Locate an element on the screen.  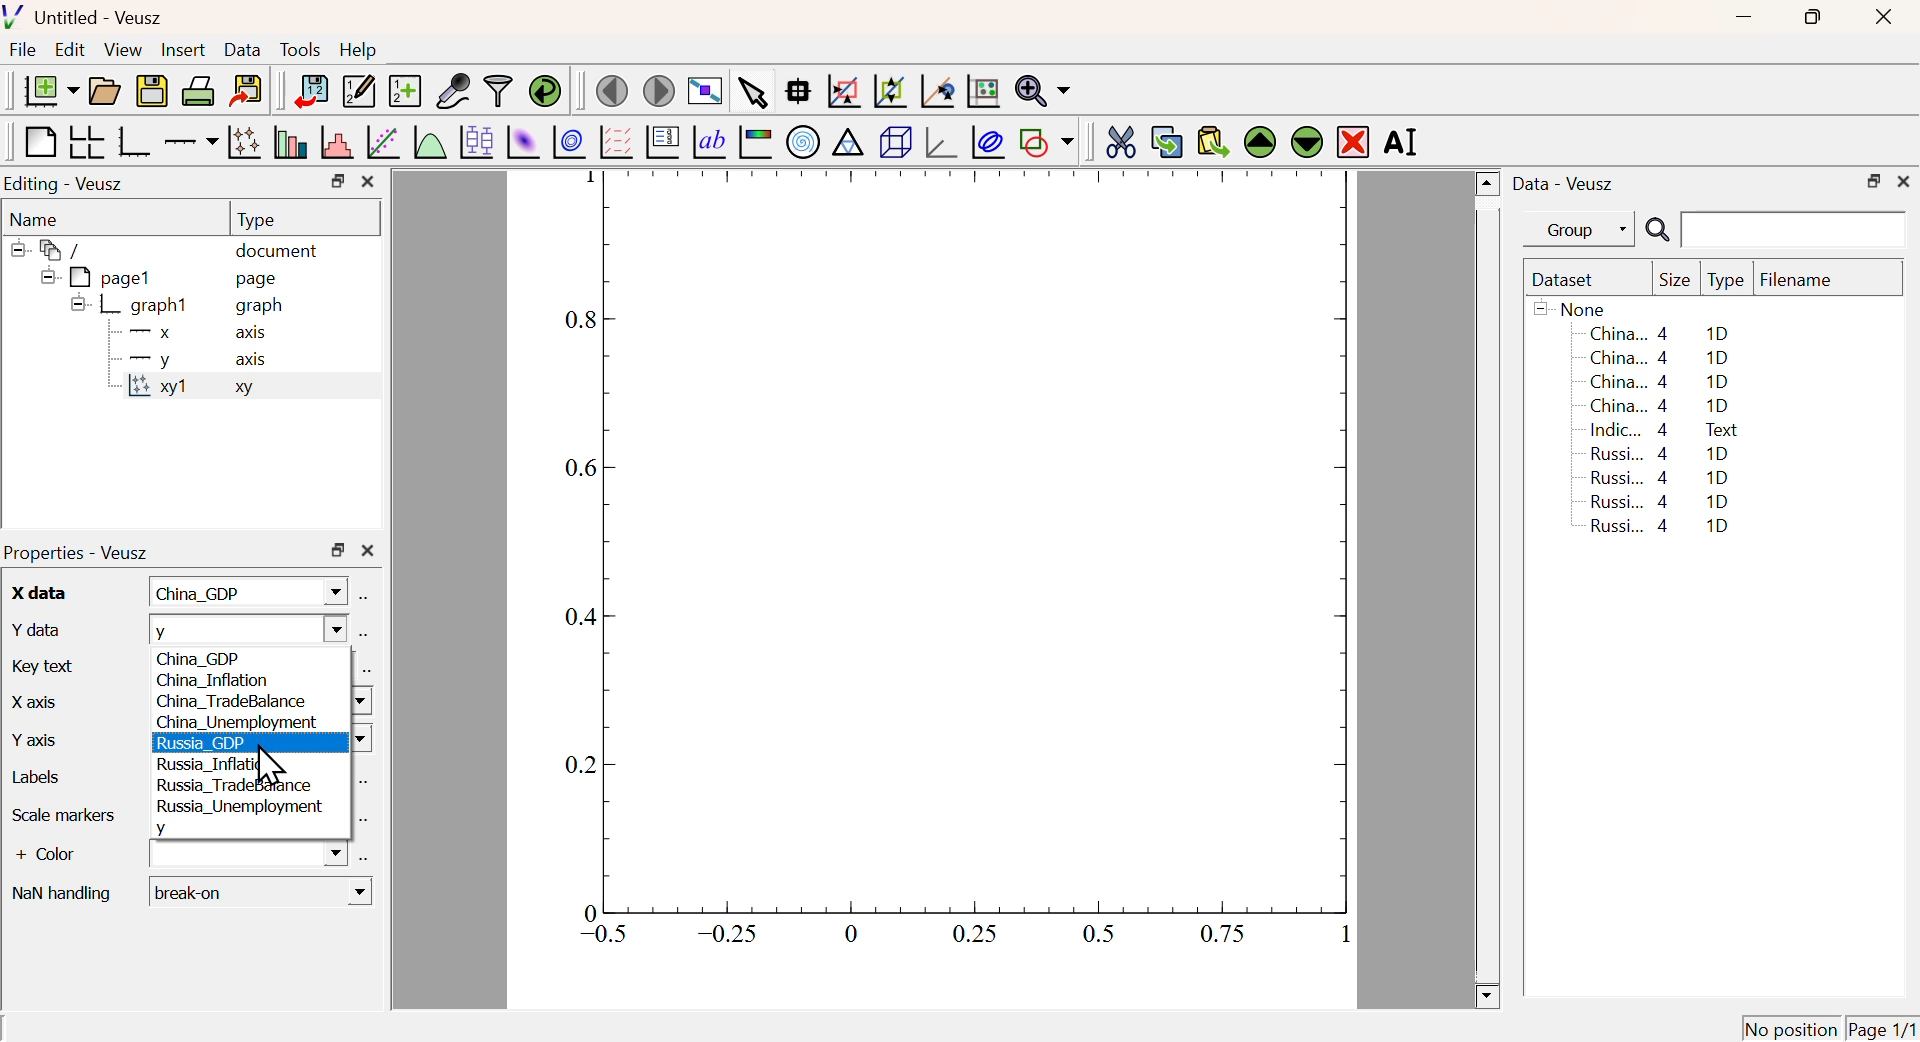
China... 4 1D is located at coordinates (1660, 406).